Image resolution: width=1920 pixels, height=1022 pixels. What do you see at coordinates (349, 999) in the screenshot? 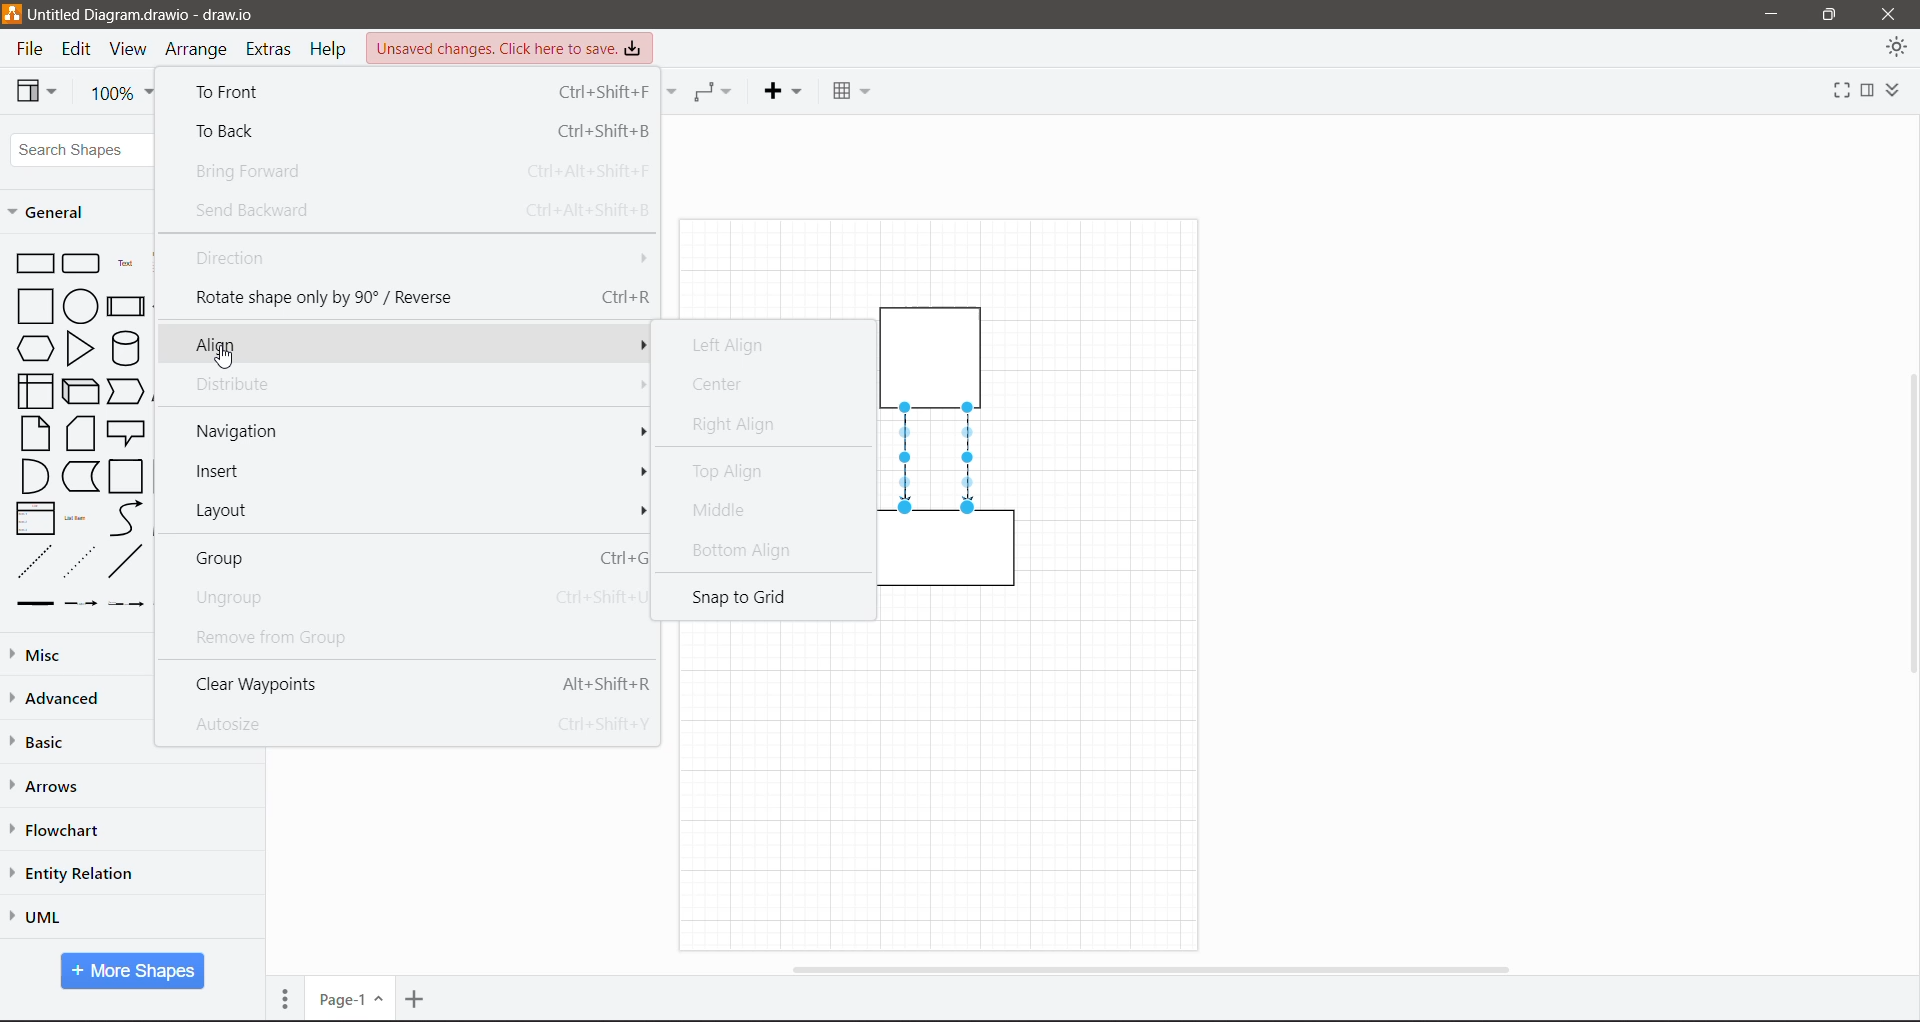
I see `Page Number` at bounding box center [349, 999].